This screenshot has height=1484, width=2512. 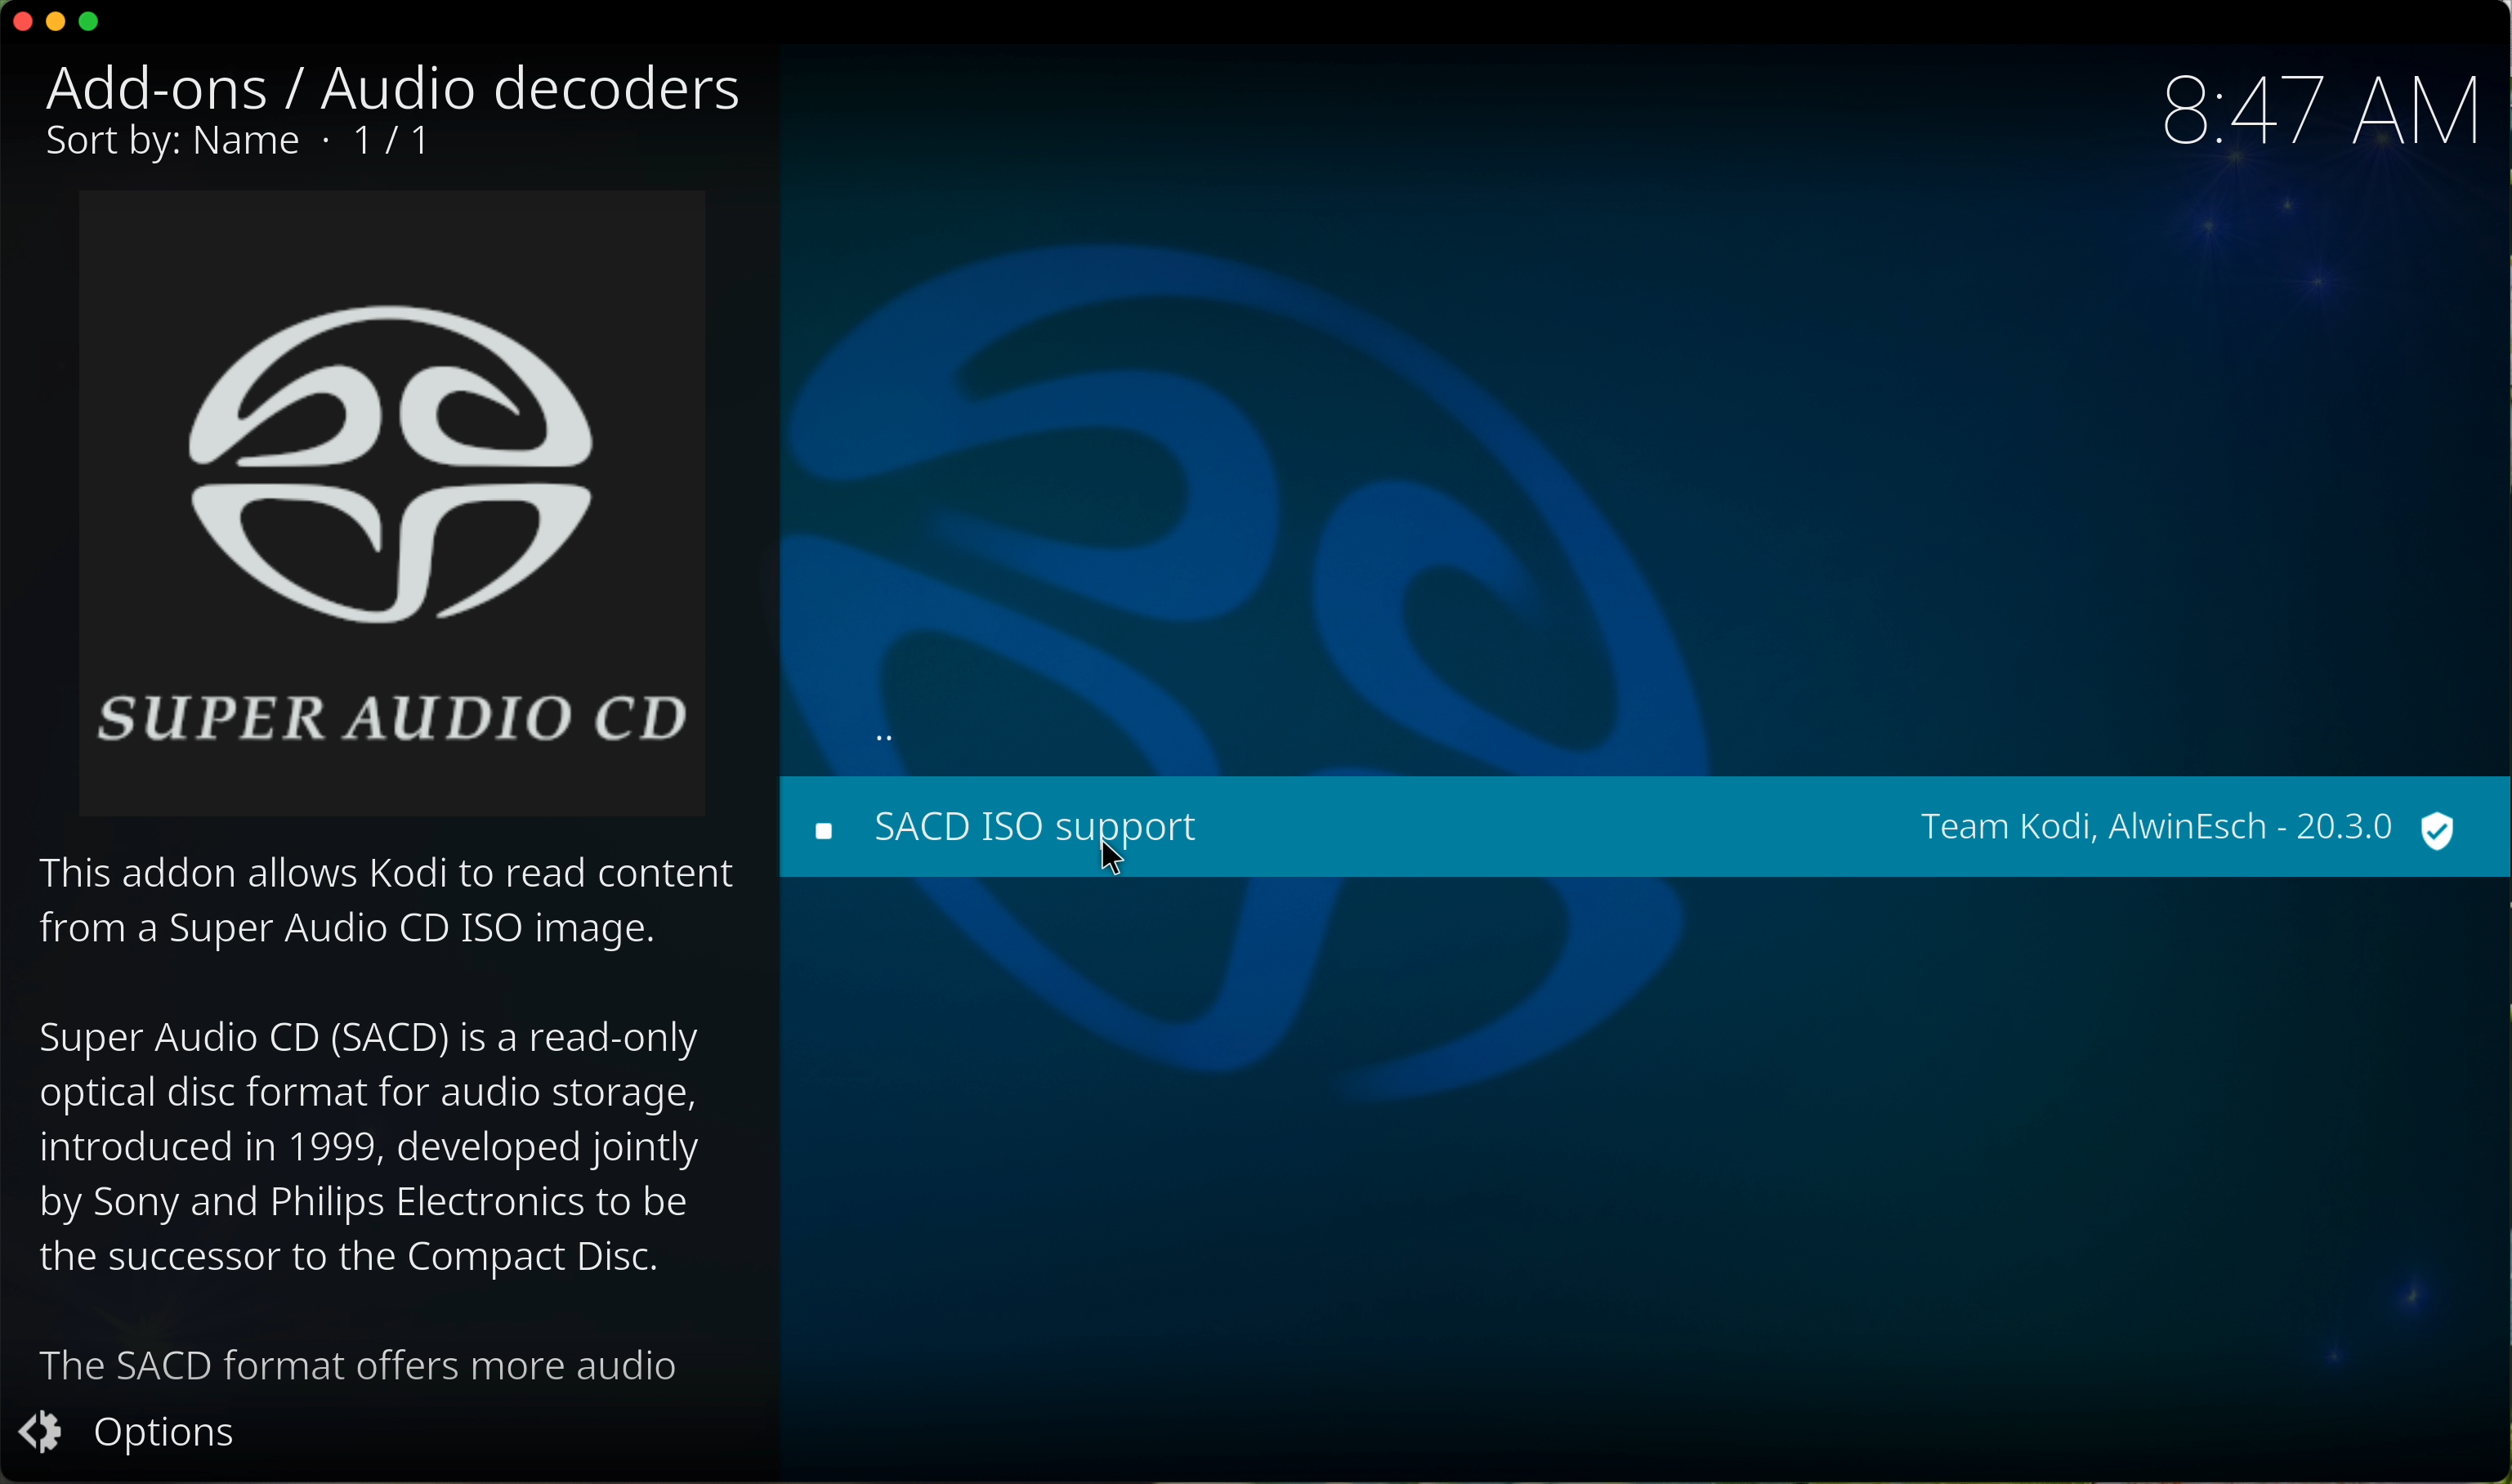 I want to click on 1/1, so click(x=243, y=146).